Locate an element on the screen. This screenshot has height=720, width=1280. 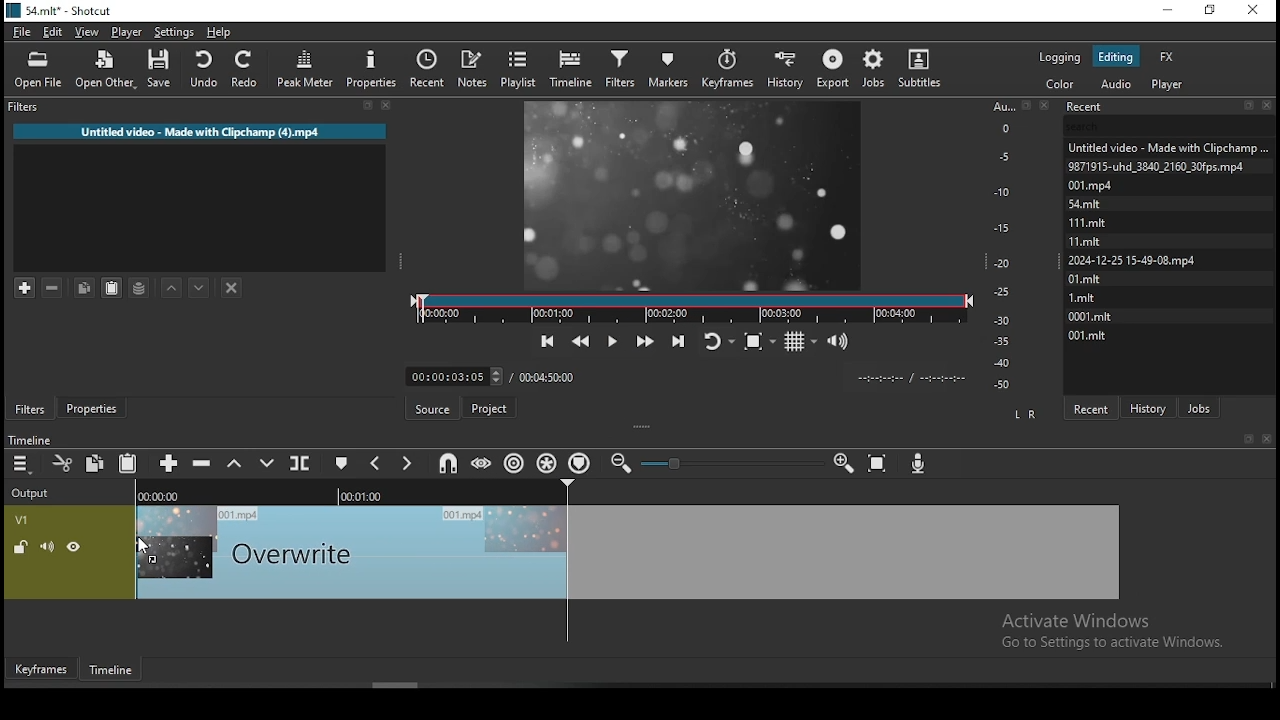
zoom in or zoom out bar is located at coordinates (731, 462).